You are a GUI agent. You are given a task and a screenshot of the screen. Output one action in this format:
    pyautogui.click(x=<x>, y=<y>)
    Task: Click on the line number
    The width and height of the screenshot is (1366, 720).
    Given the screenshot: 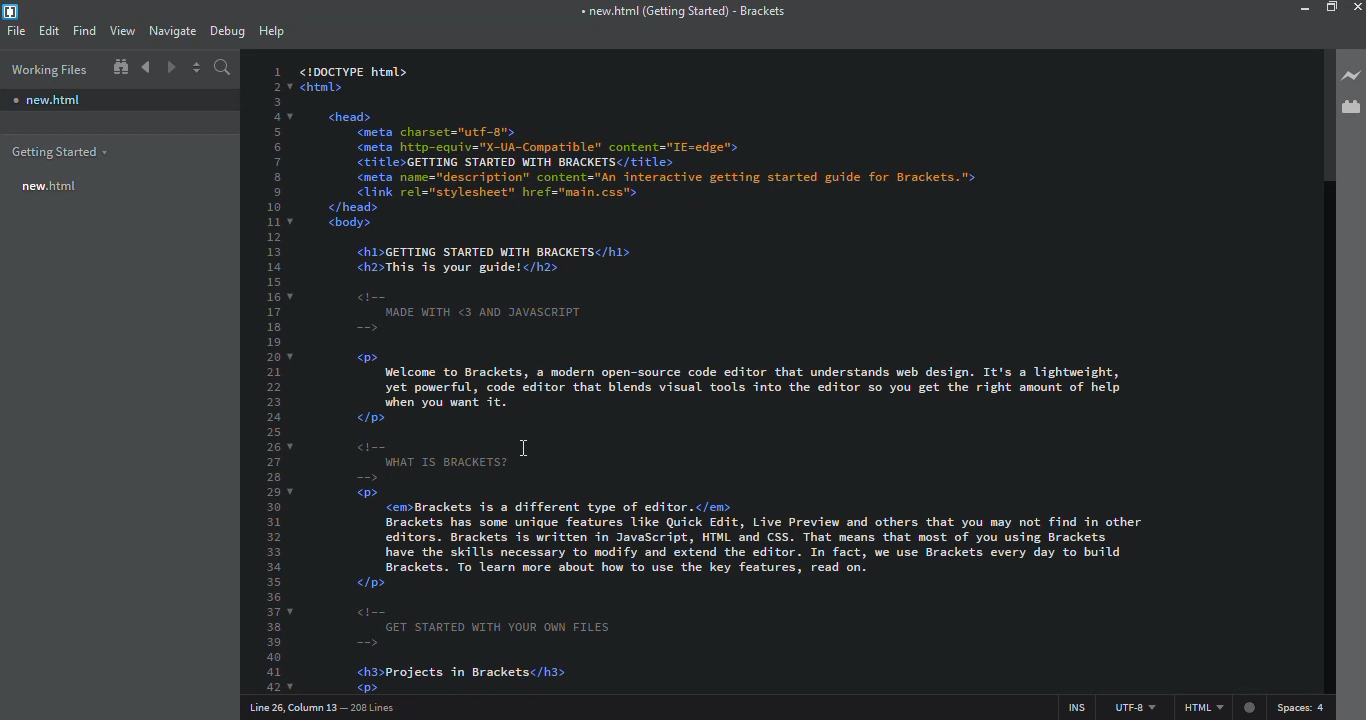 What is the action you would take?
    pyautogui.click(x=278, y=377)
    